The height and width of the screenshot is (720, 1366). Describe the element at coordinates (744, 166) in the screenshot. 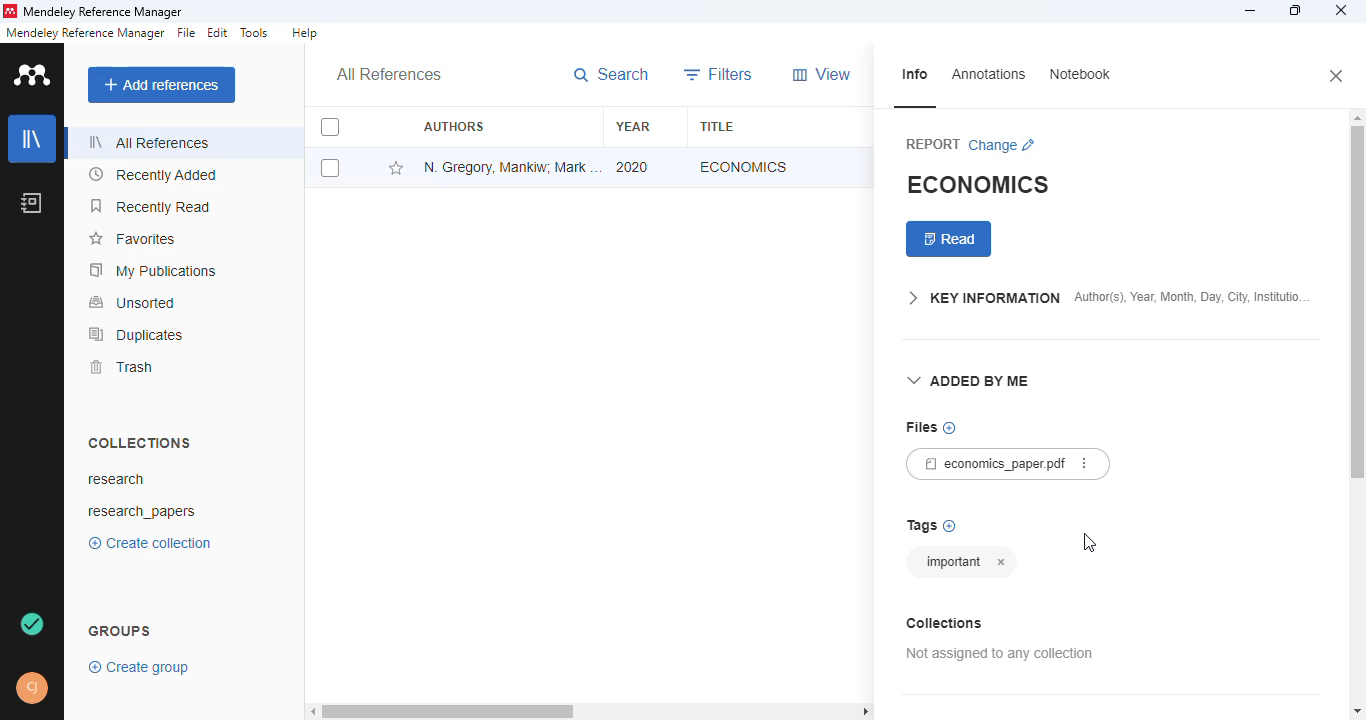

I see `economics` at that location.